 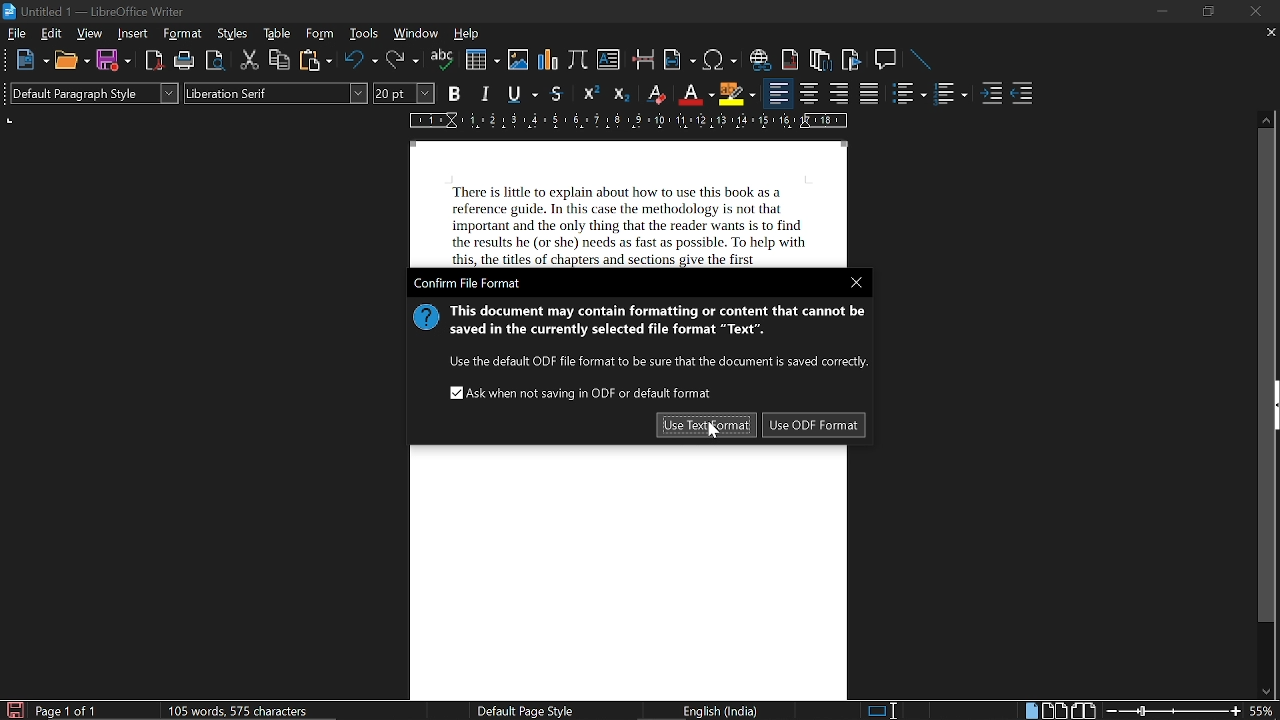 What do you see at coordinates (133, 34) in the screenshot?
I see `insert` at bounding box center [133, 34].